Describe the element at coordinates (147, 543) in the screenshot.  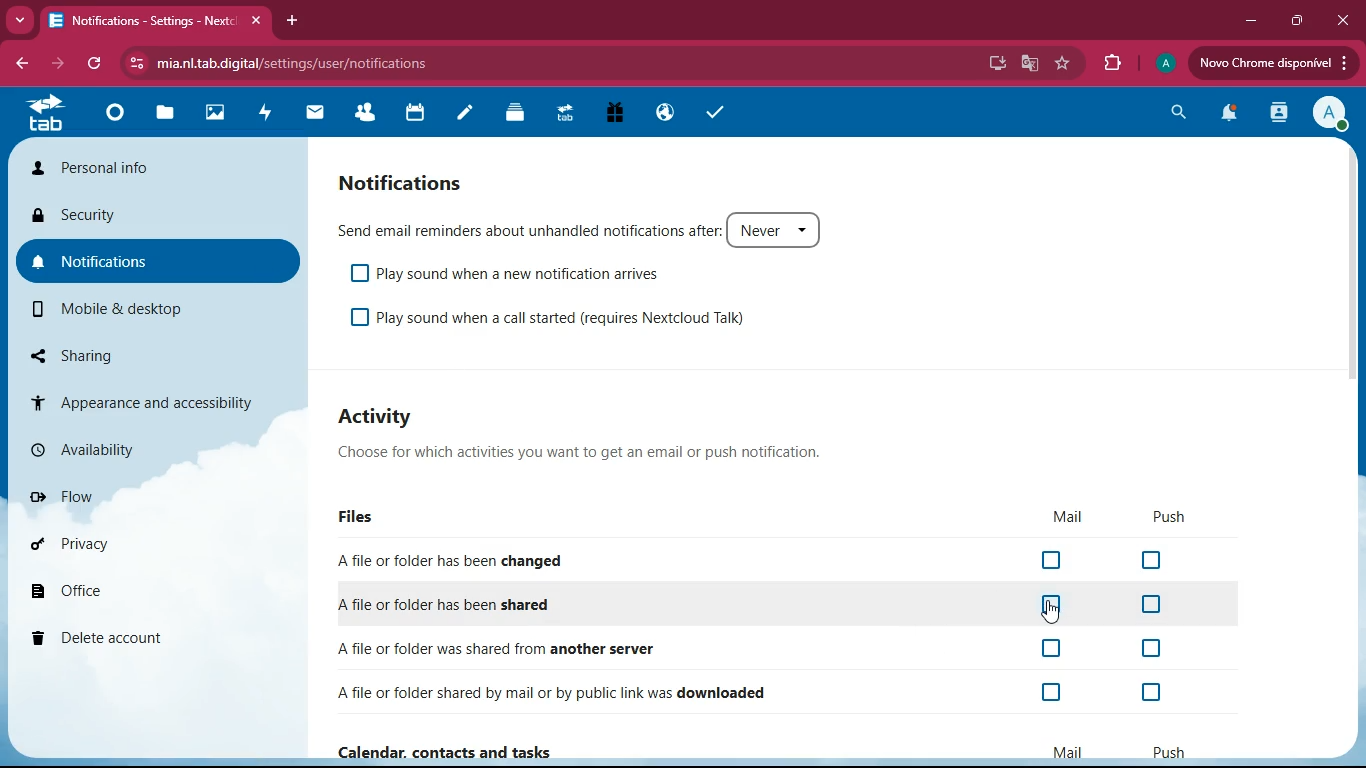
I see `privacy` at that location.